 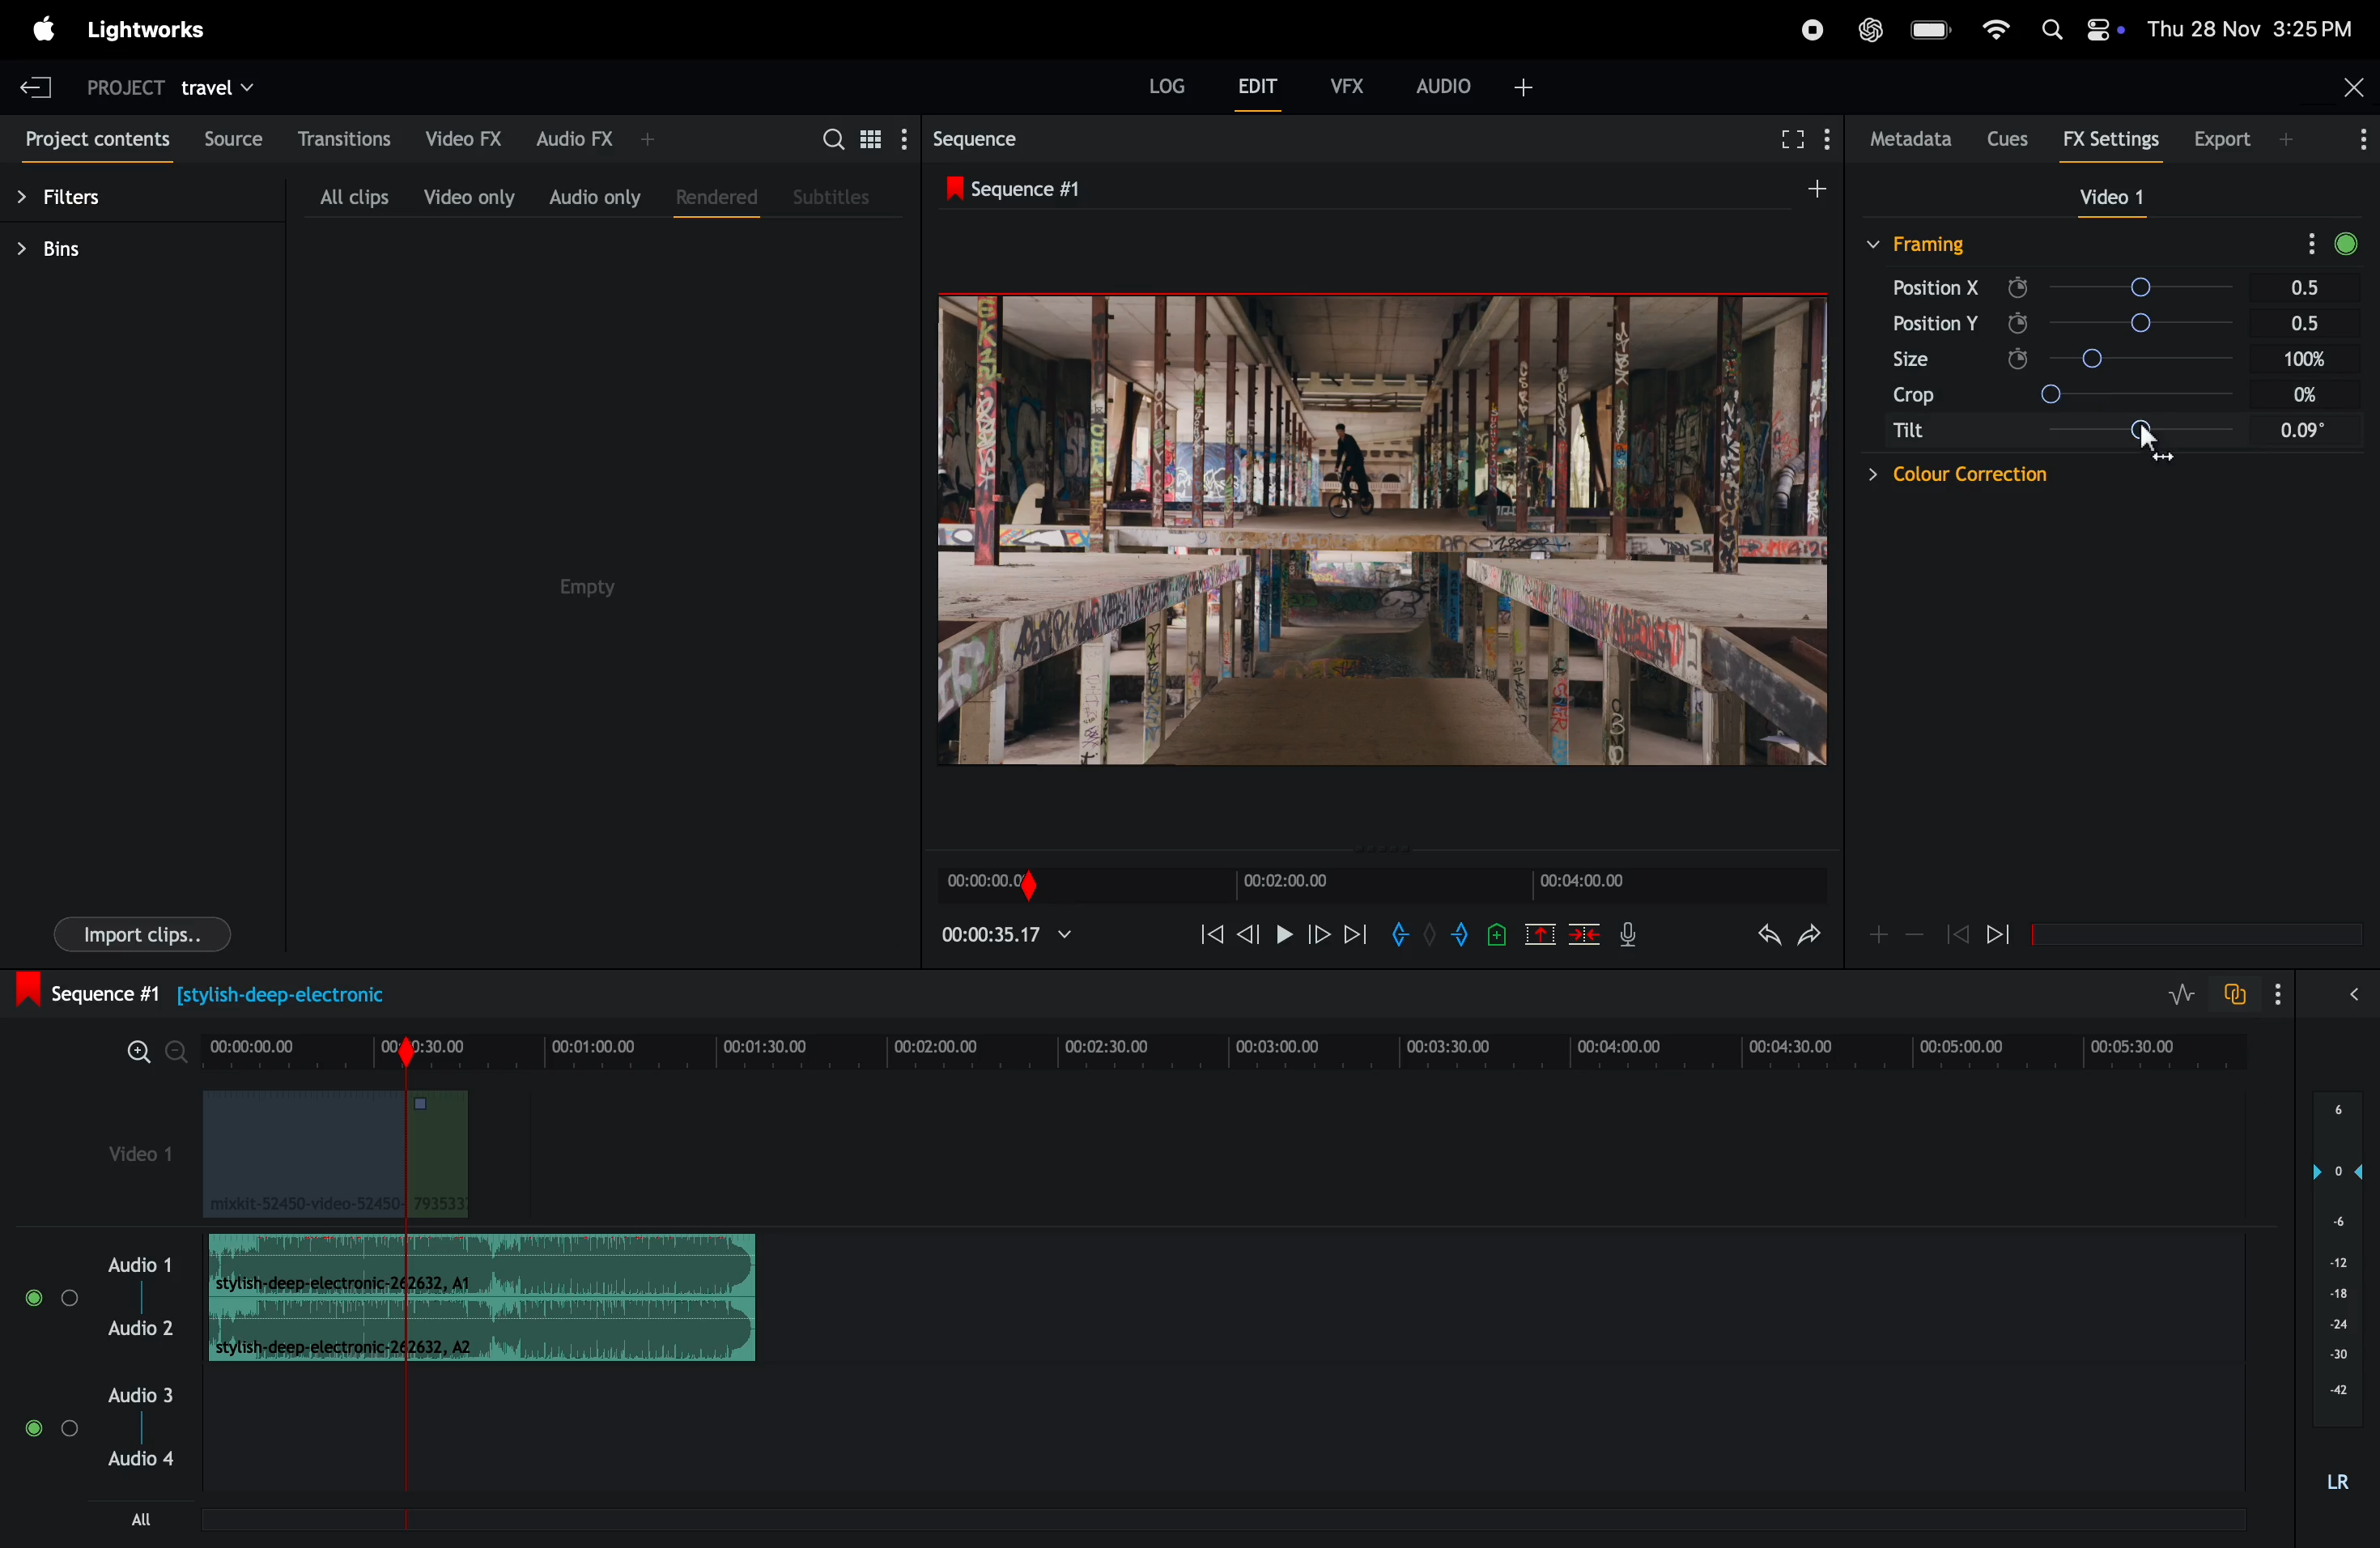 What do you see at coordinates (715, 201) in the screenshot?
I see `rendered` at bounding box center [715, 201].